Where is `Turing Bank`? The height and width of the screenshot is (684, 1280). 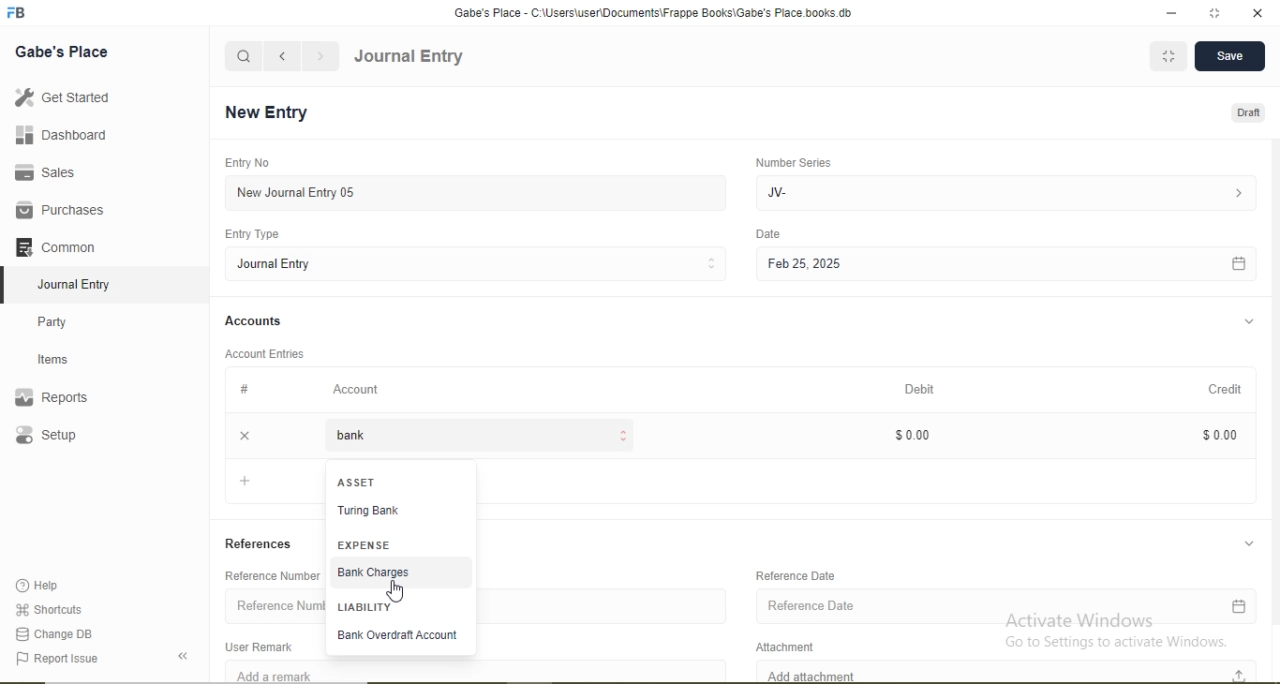 Turing Bank is located at coordinates (403, 512).